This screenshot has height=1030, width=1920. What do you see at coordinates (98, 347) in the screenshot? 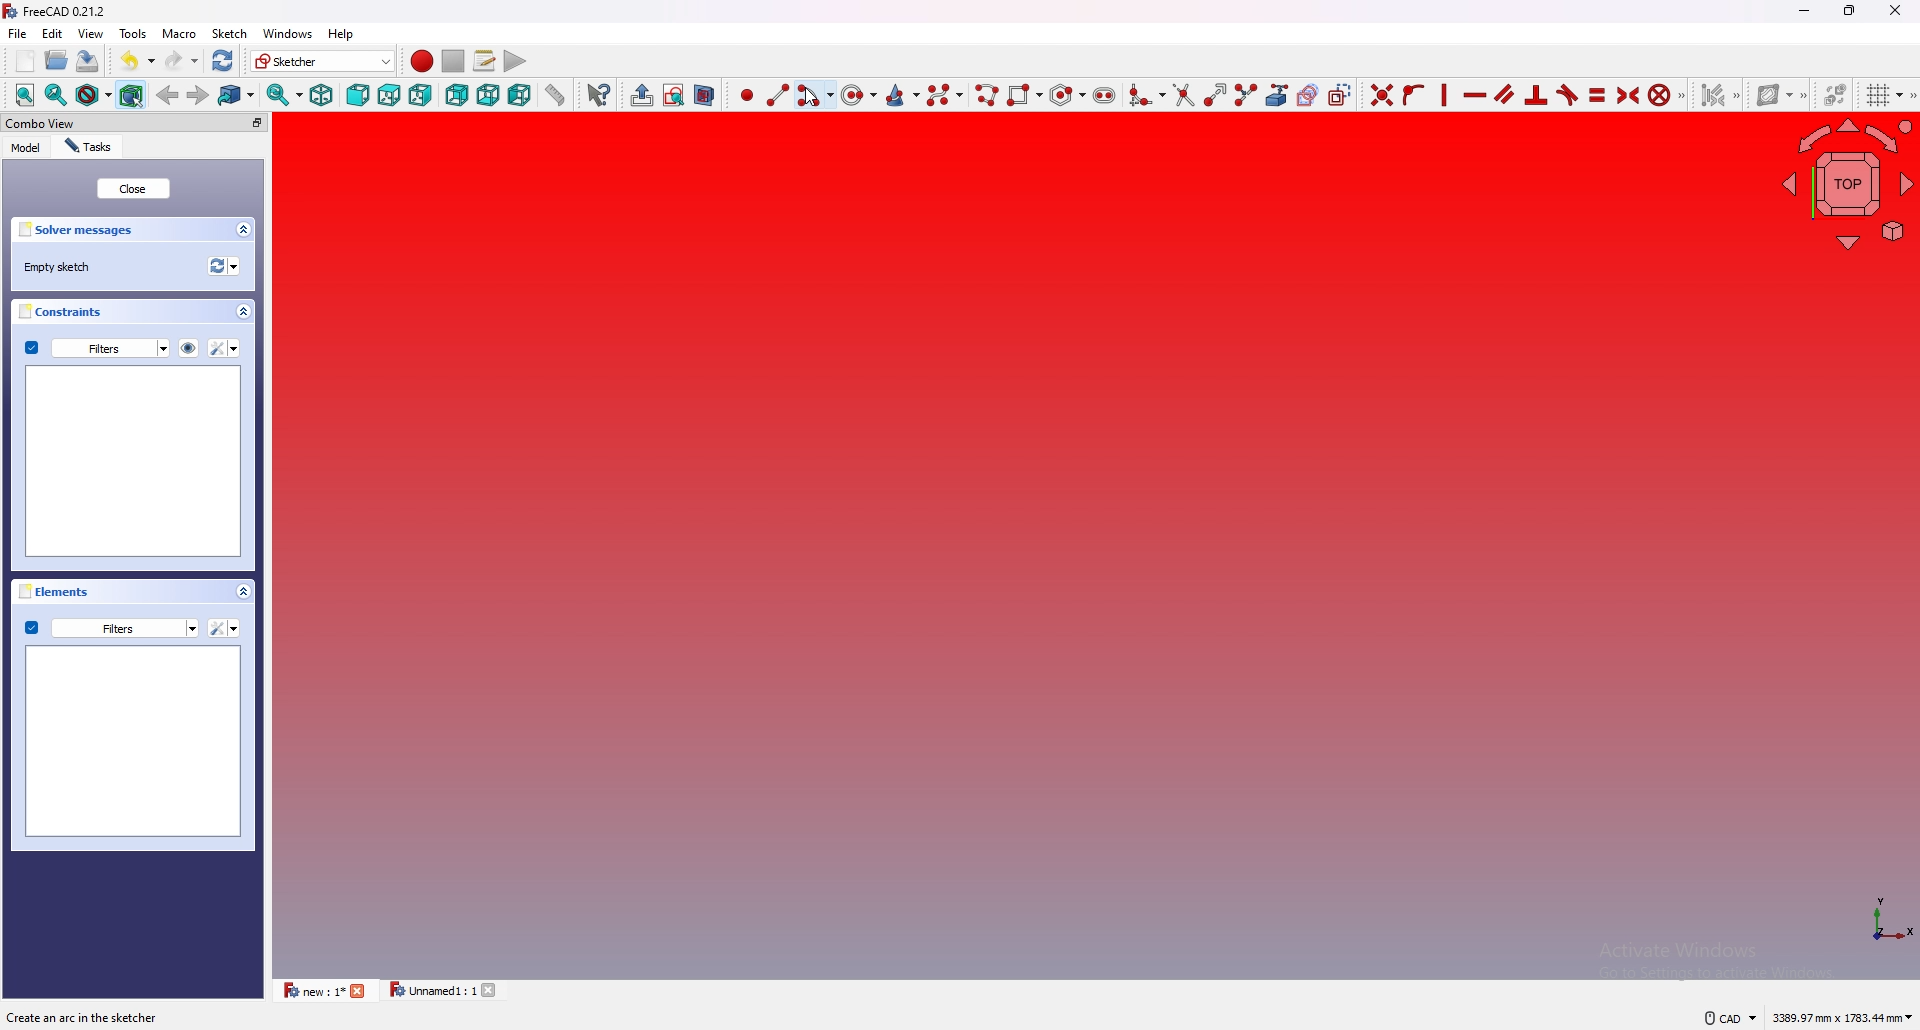
I see `filters` at bounding box center [98, 347].